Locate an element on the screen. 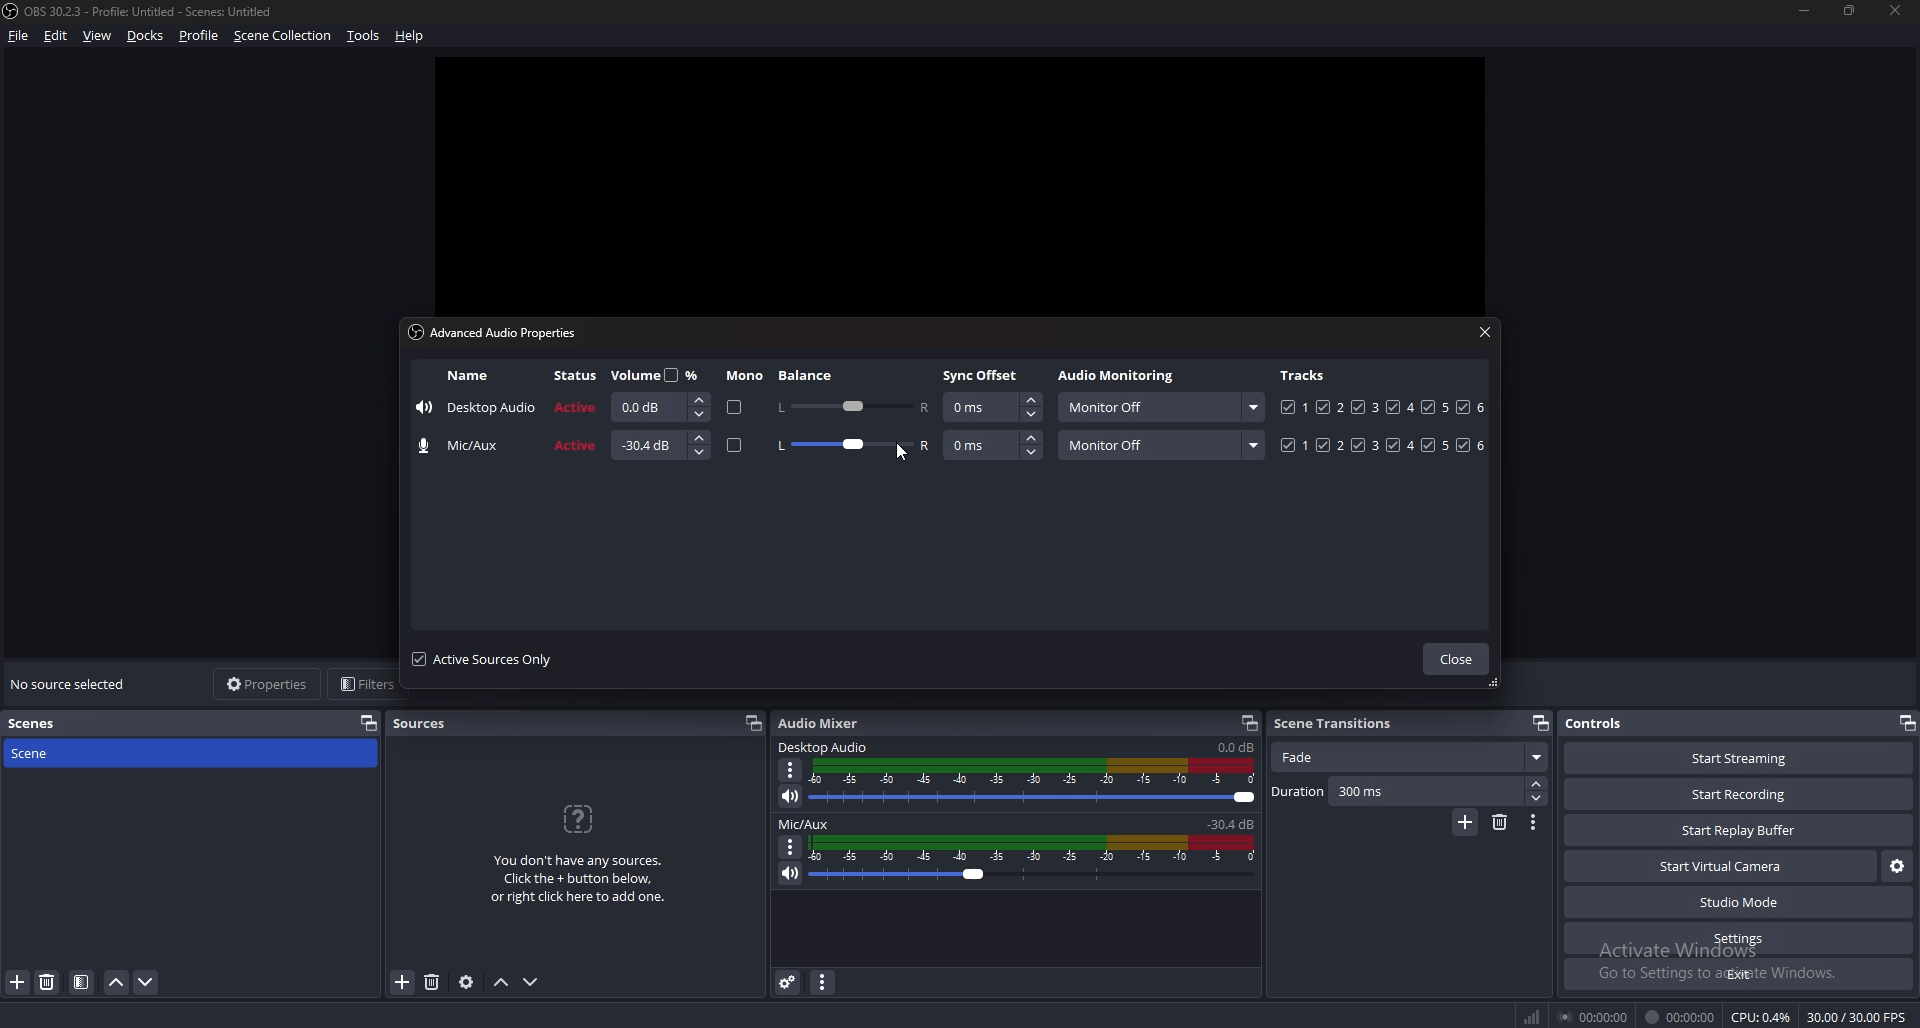 This screenshot has width=1920, height=1028. name is located at coordinates (467, 446).